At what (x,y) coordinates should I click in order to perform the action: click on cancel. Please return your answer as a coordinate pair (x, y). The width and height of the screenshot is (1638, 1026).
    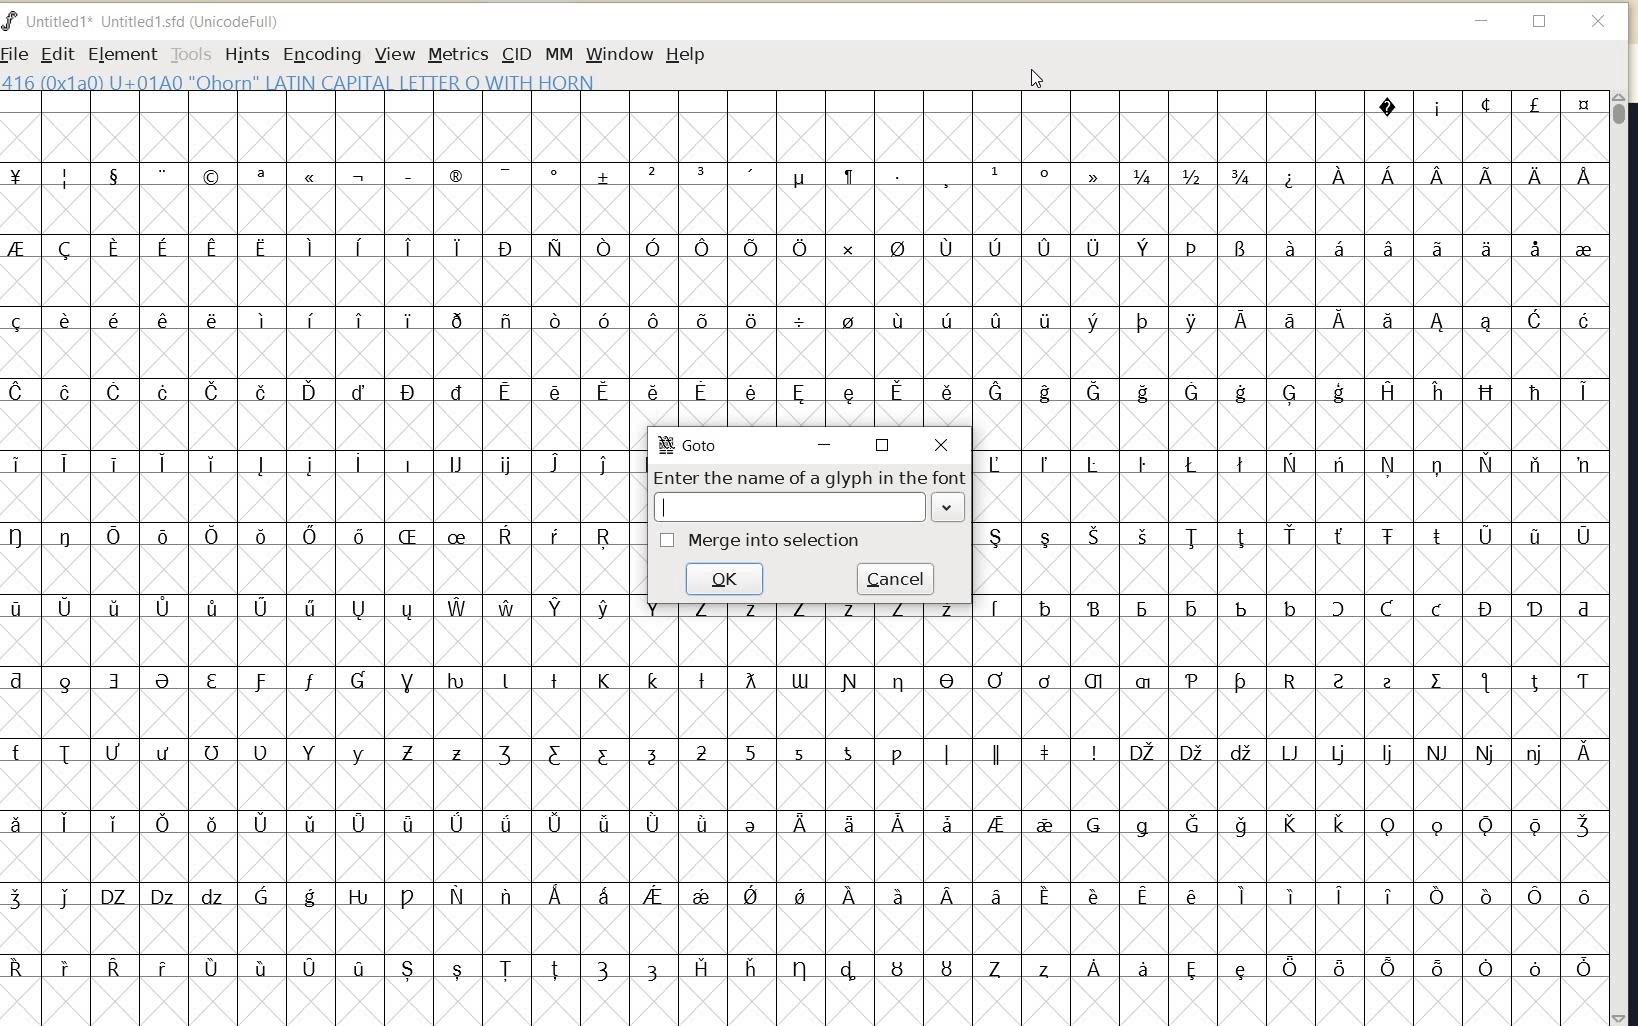
    Looking at the image, I should click on (895, 577).